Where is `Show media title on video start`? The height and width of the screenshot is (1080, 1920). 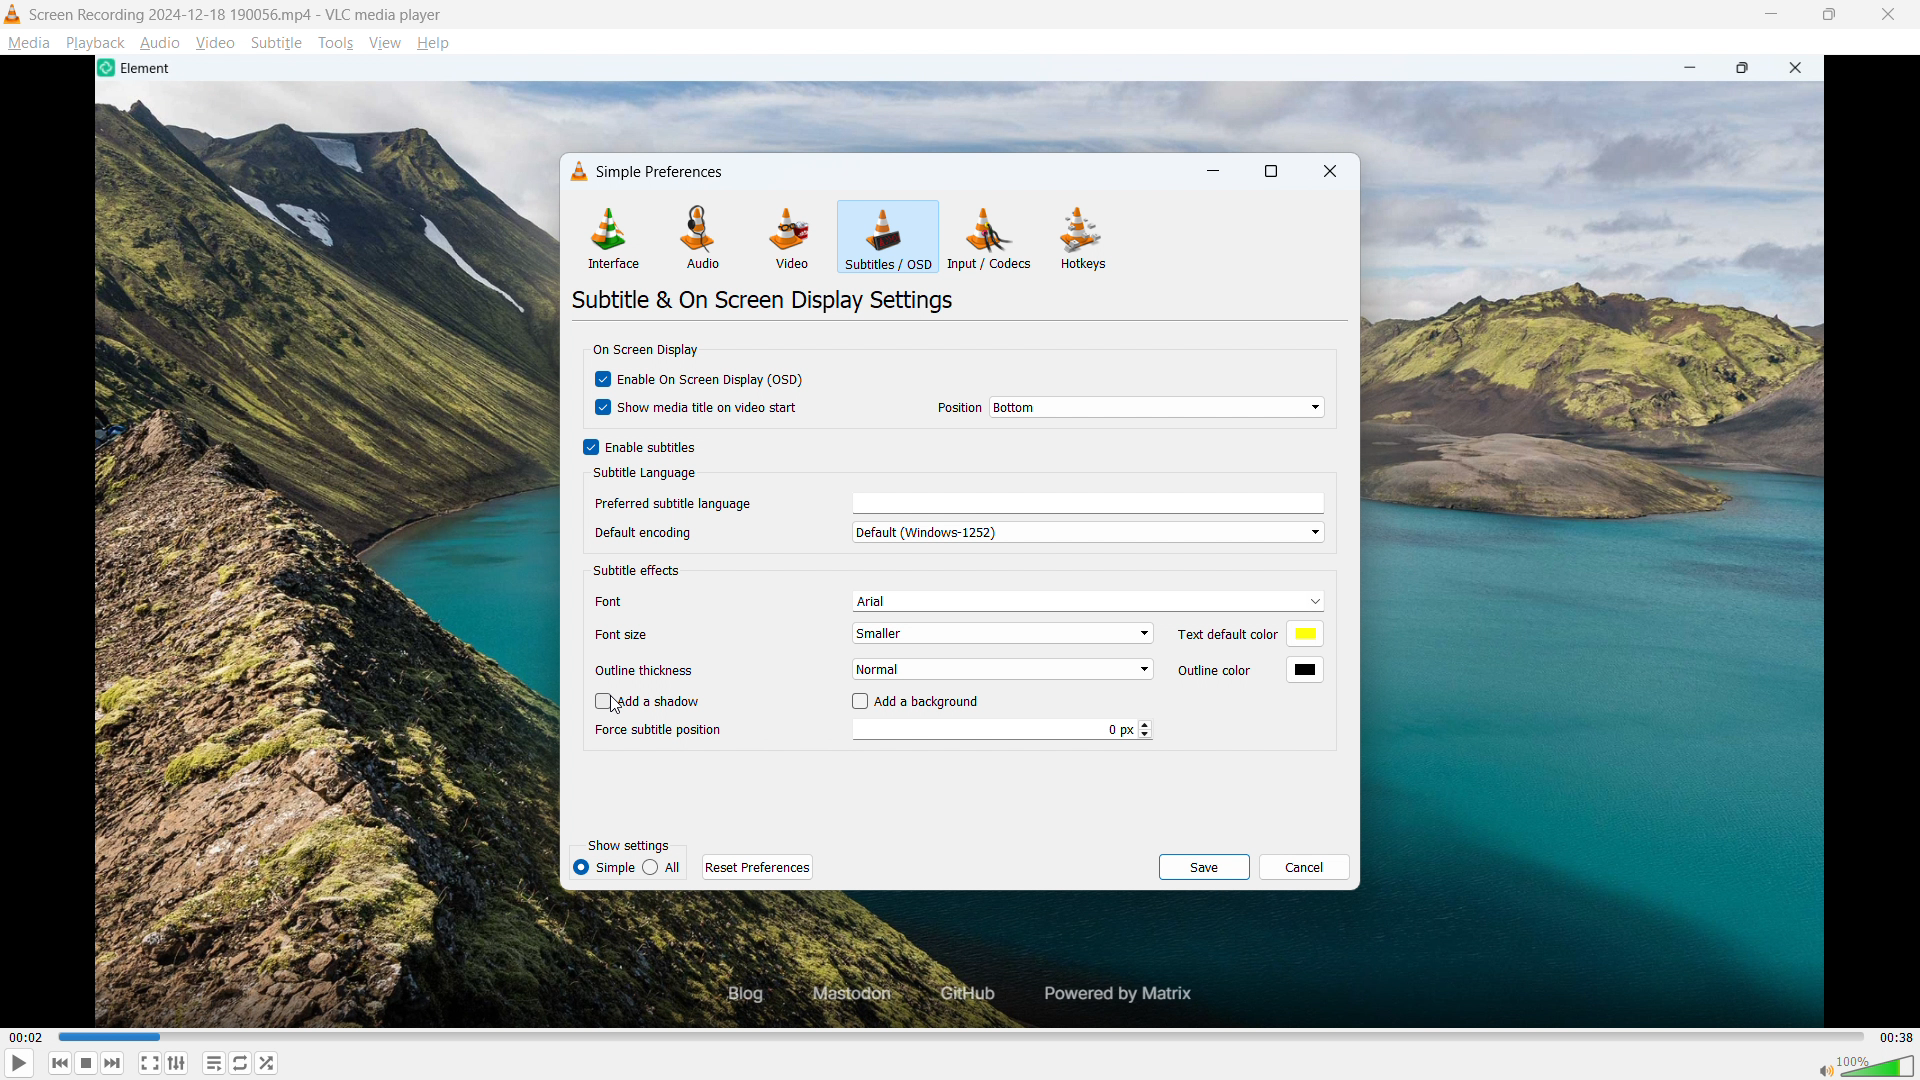 Show media title on video start is located at coordinates (711, 409).